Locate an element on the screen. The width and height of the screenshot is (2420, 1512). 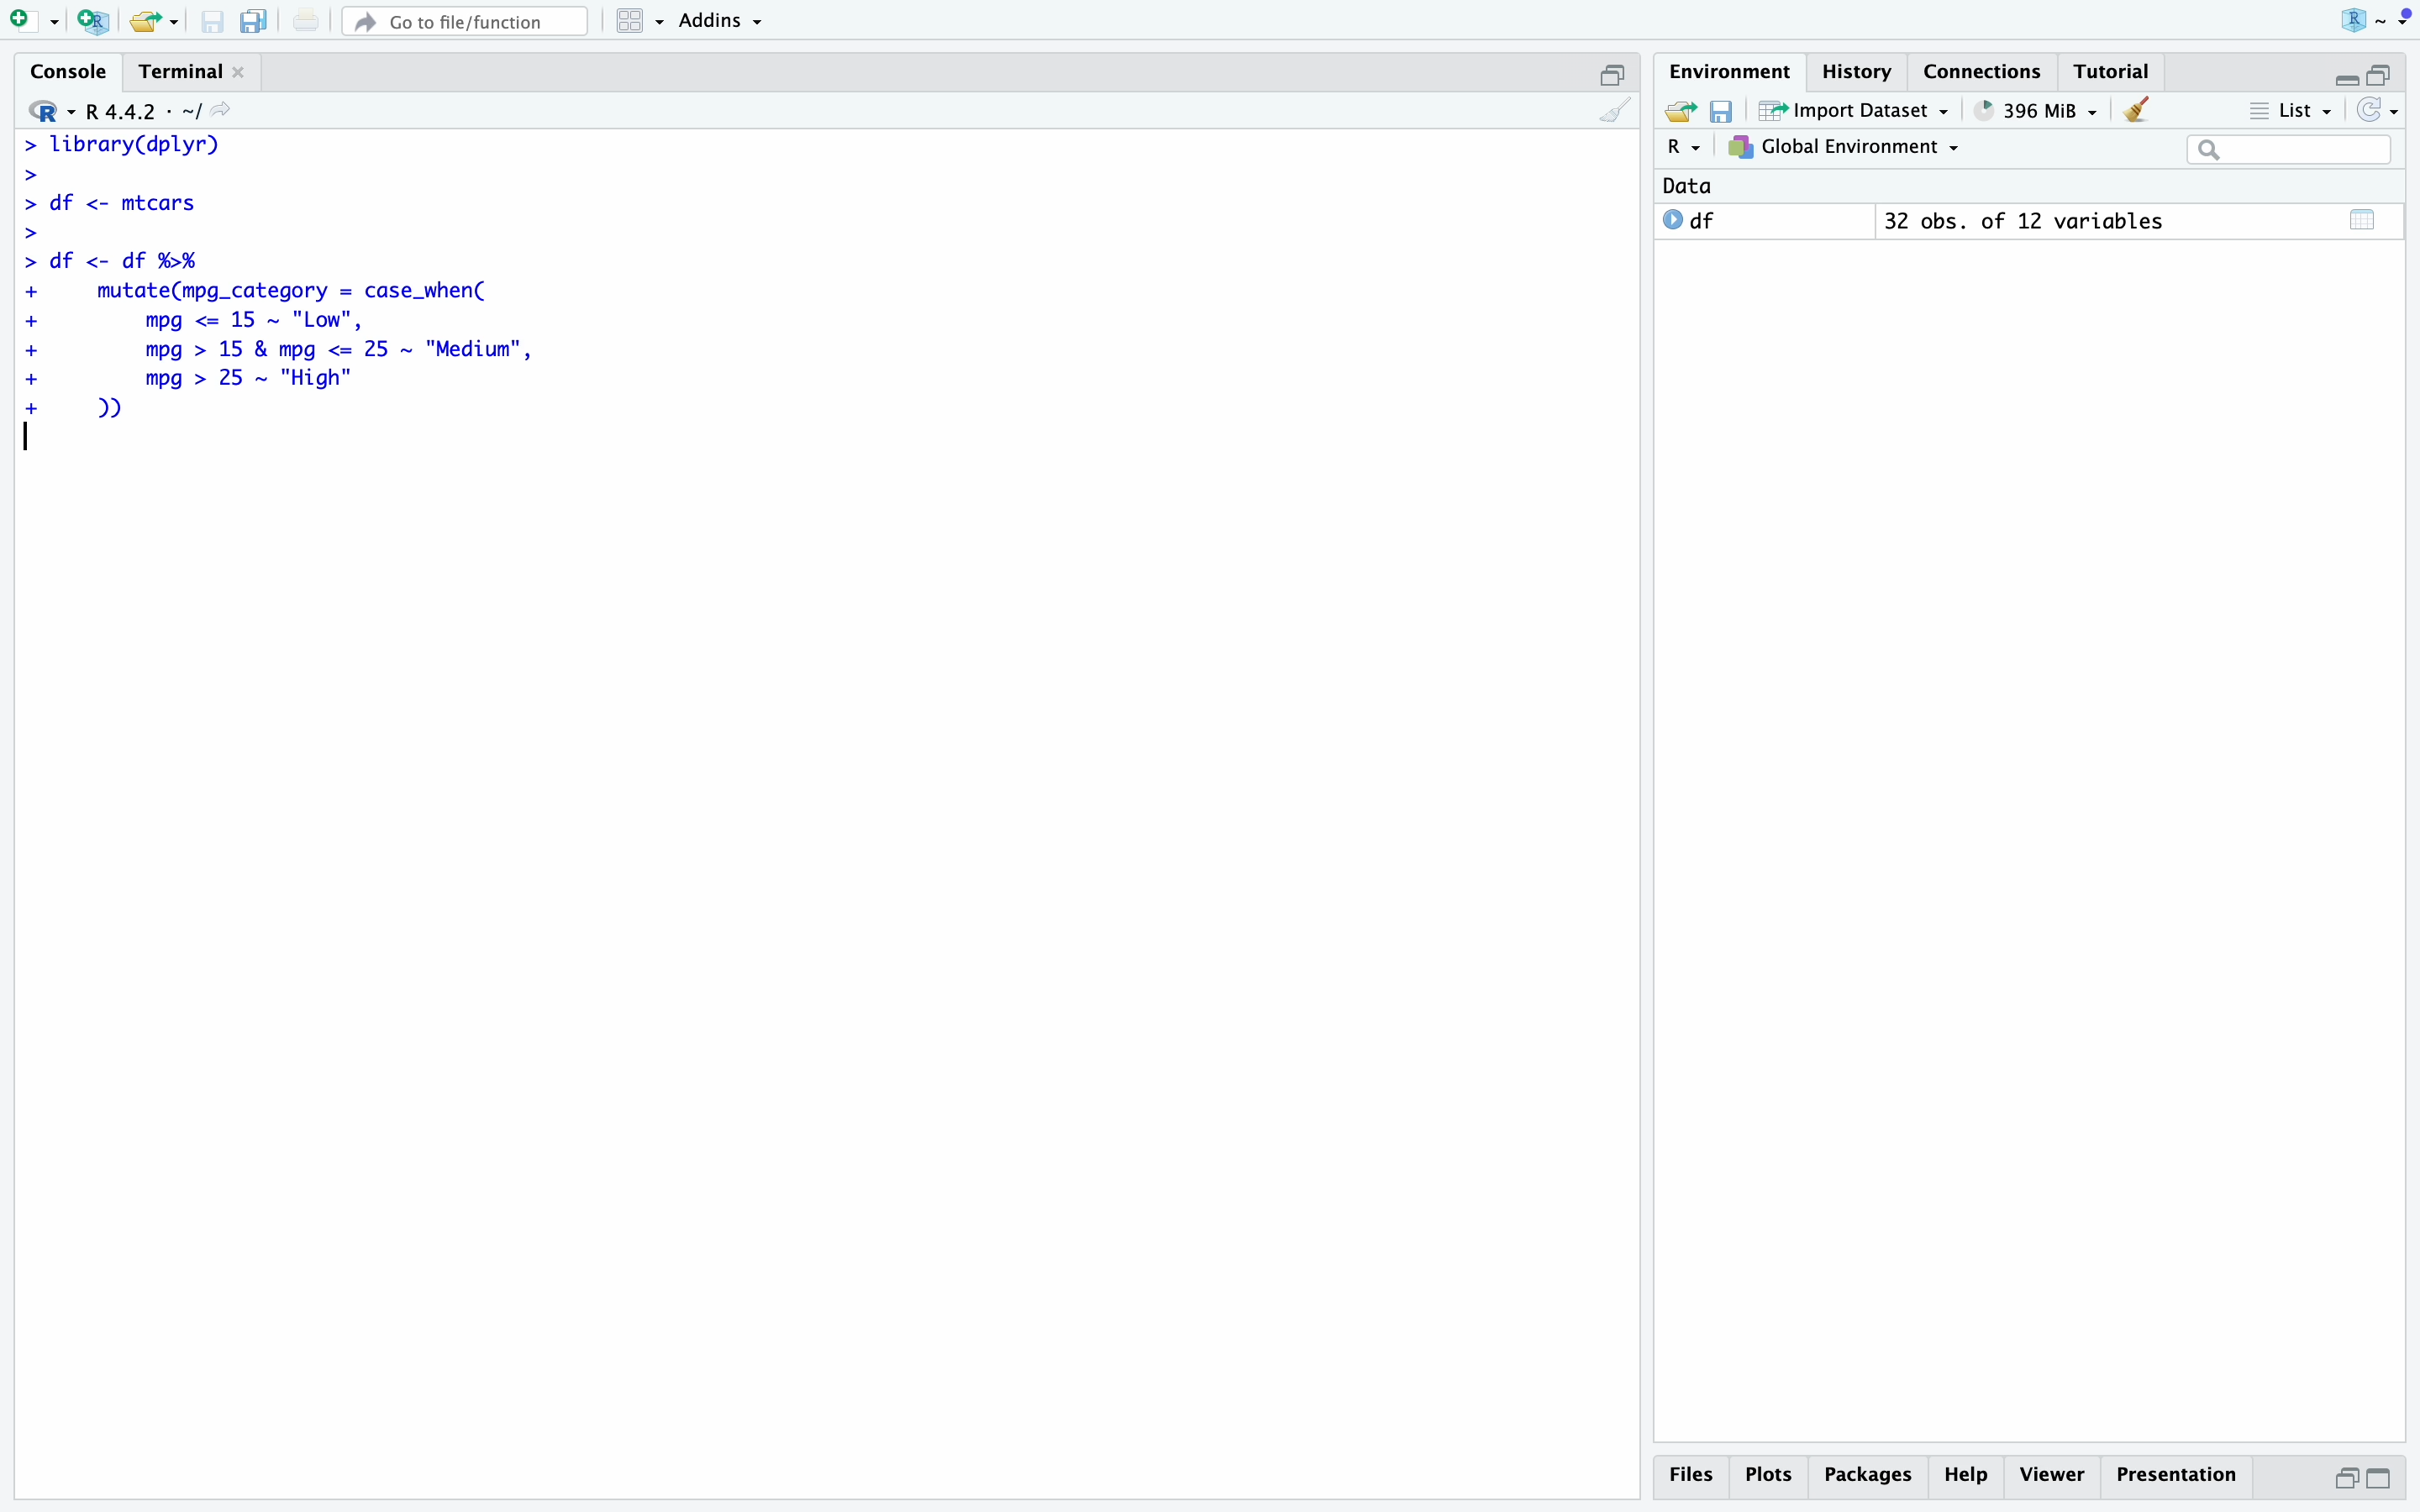
 is located at coordinates (1870, 1477).